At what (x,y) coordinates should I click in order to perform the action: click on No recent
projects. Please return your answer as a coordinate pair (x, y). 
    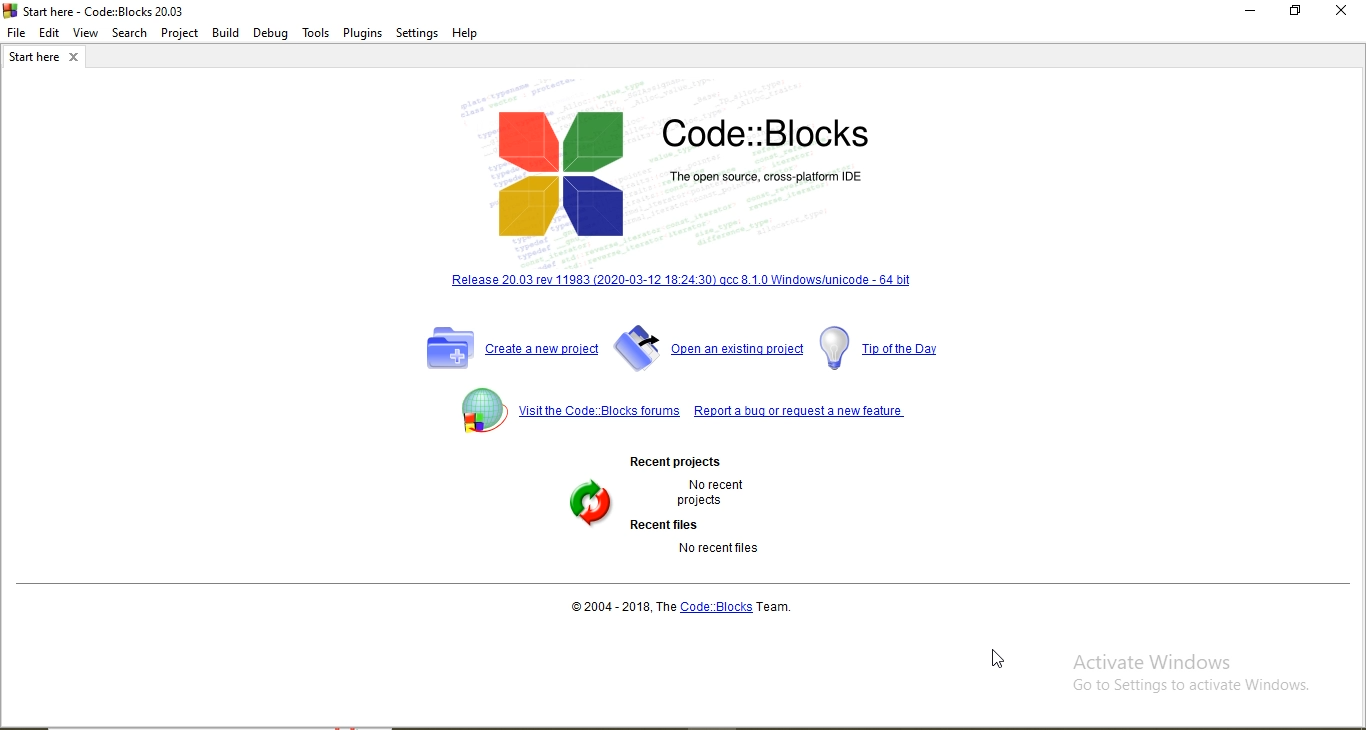
    Looking at the image, I should click on (721, 493).